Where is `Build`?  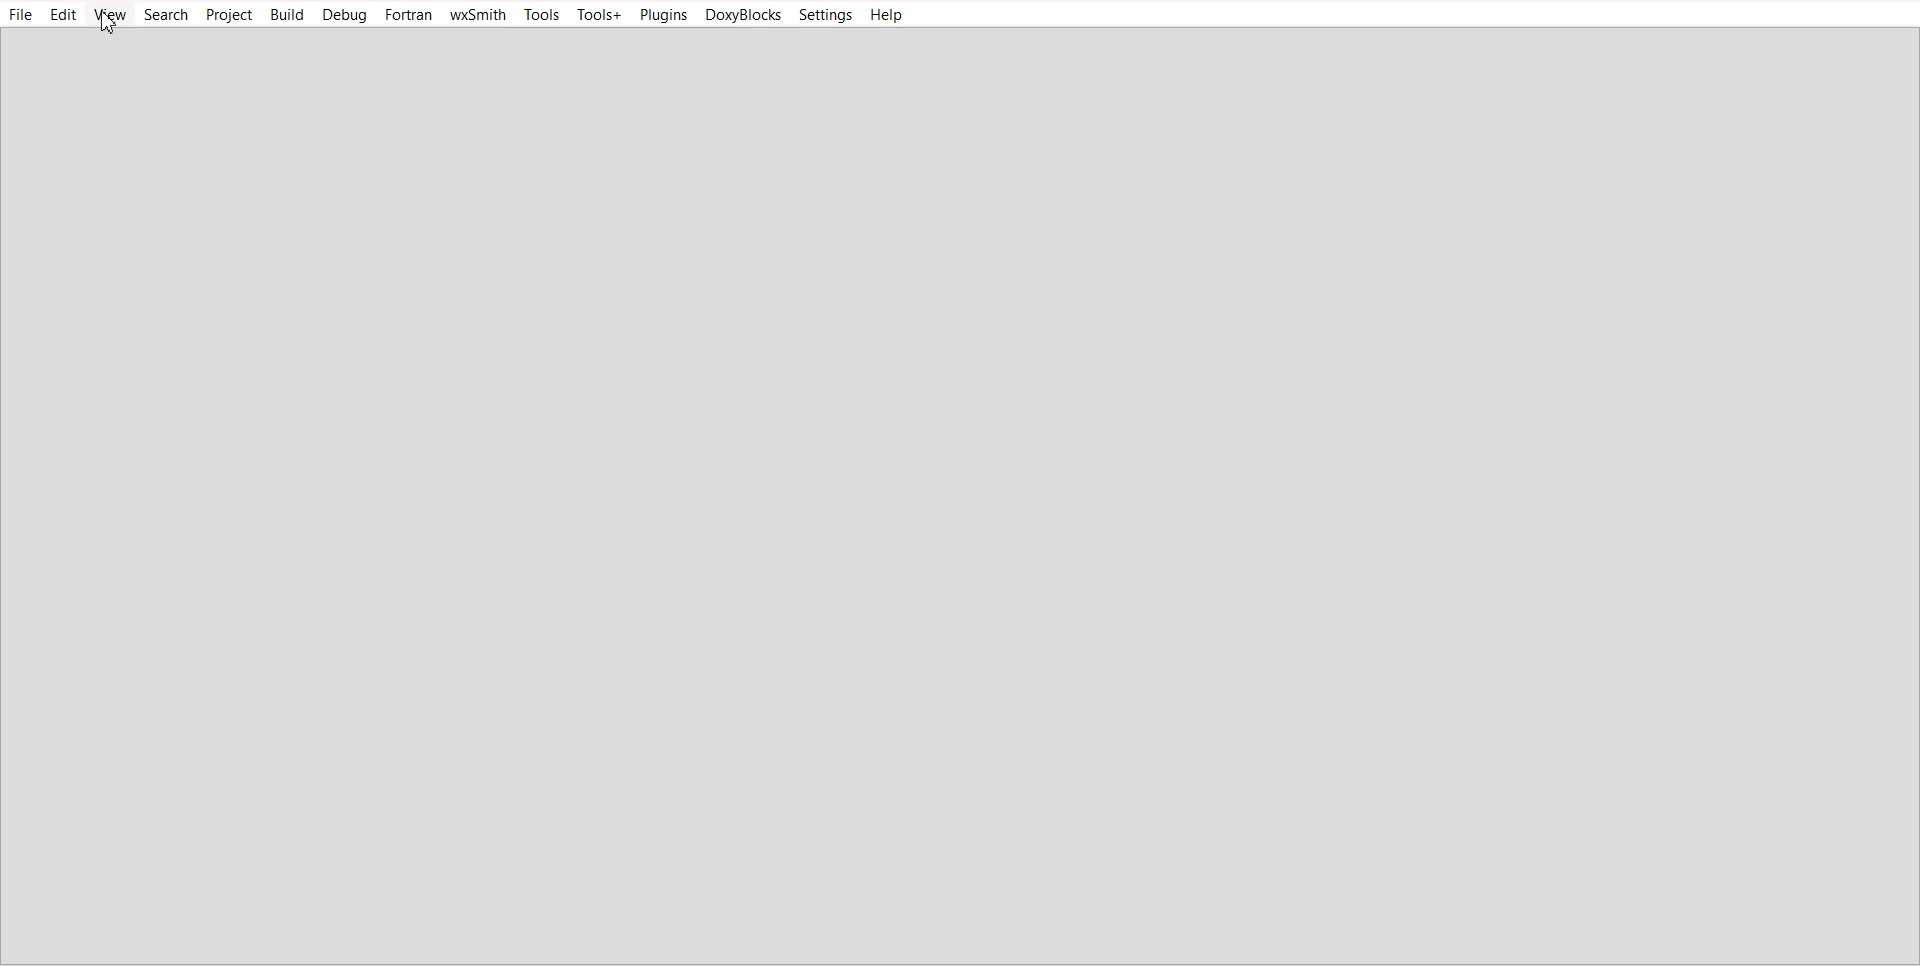 Build is located at coordinates (288, 15).